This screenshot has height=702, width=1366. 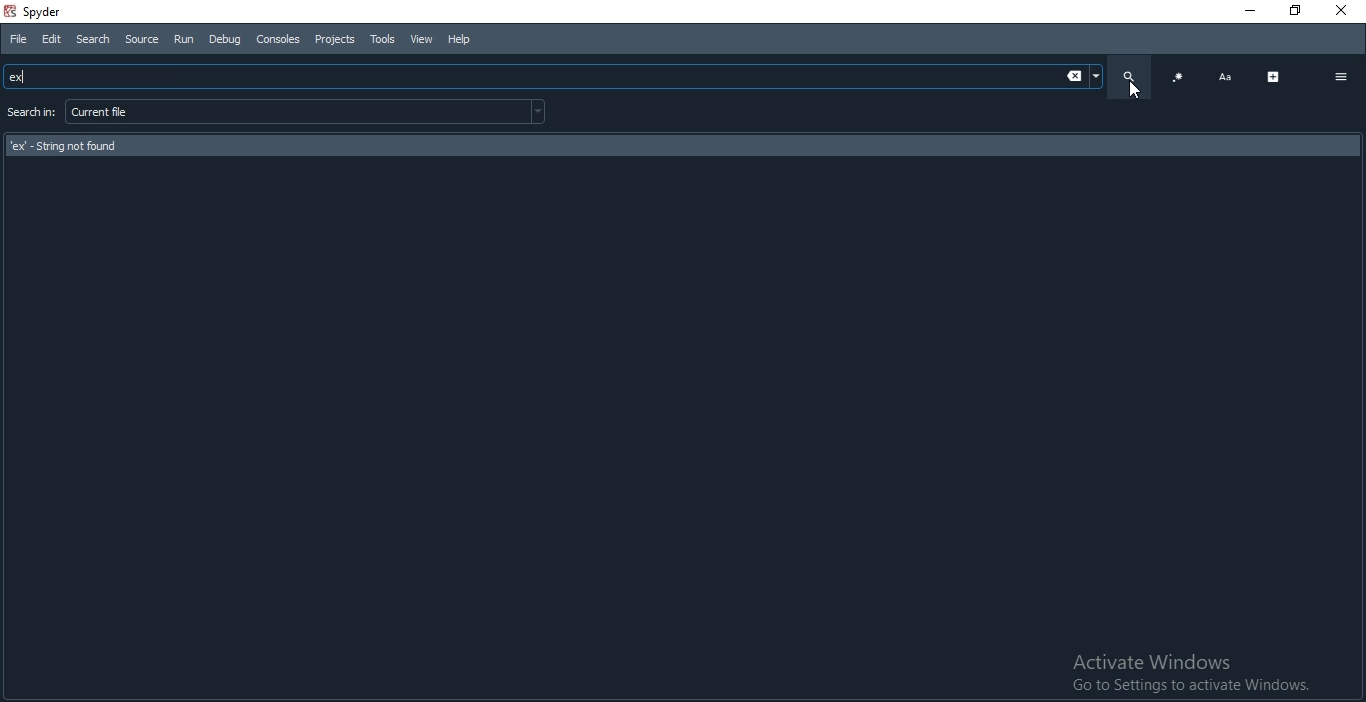 I want to click on Search, so click(x=93, y=40).